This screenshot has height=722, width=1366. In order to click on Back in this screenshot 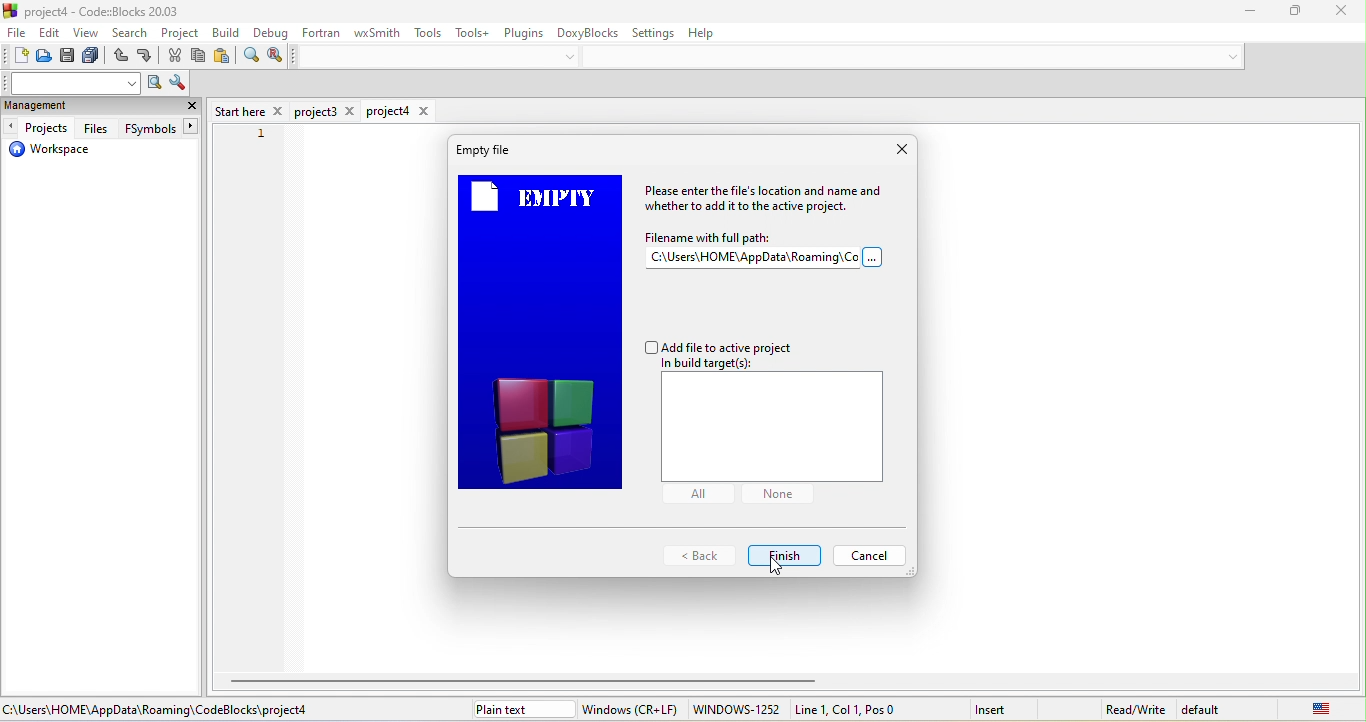, I will do `click(698, 557)`.